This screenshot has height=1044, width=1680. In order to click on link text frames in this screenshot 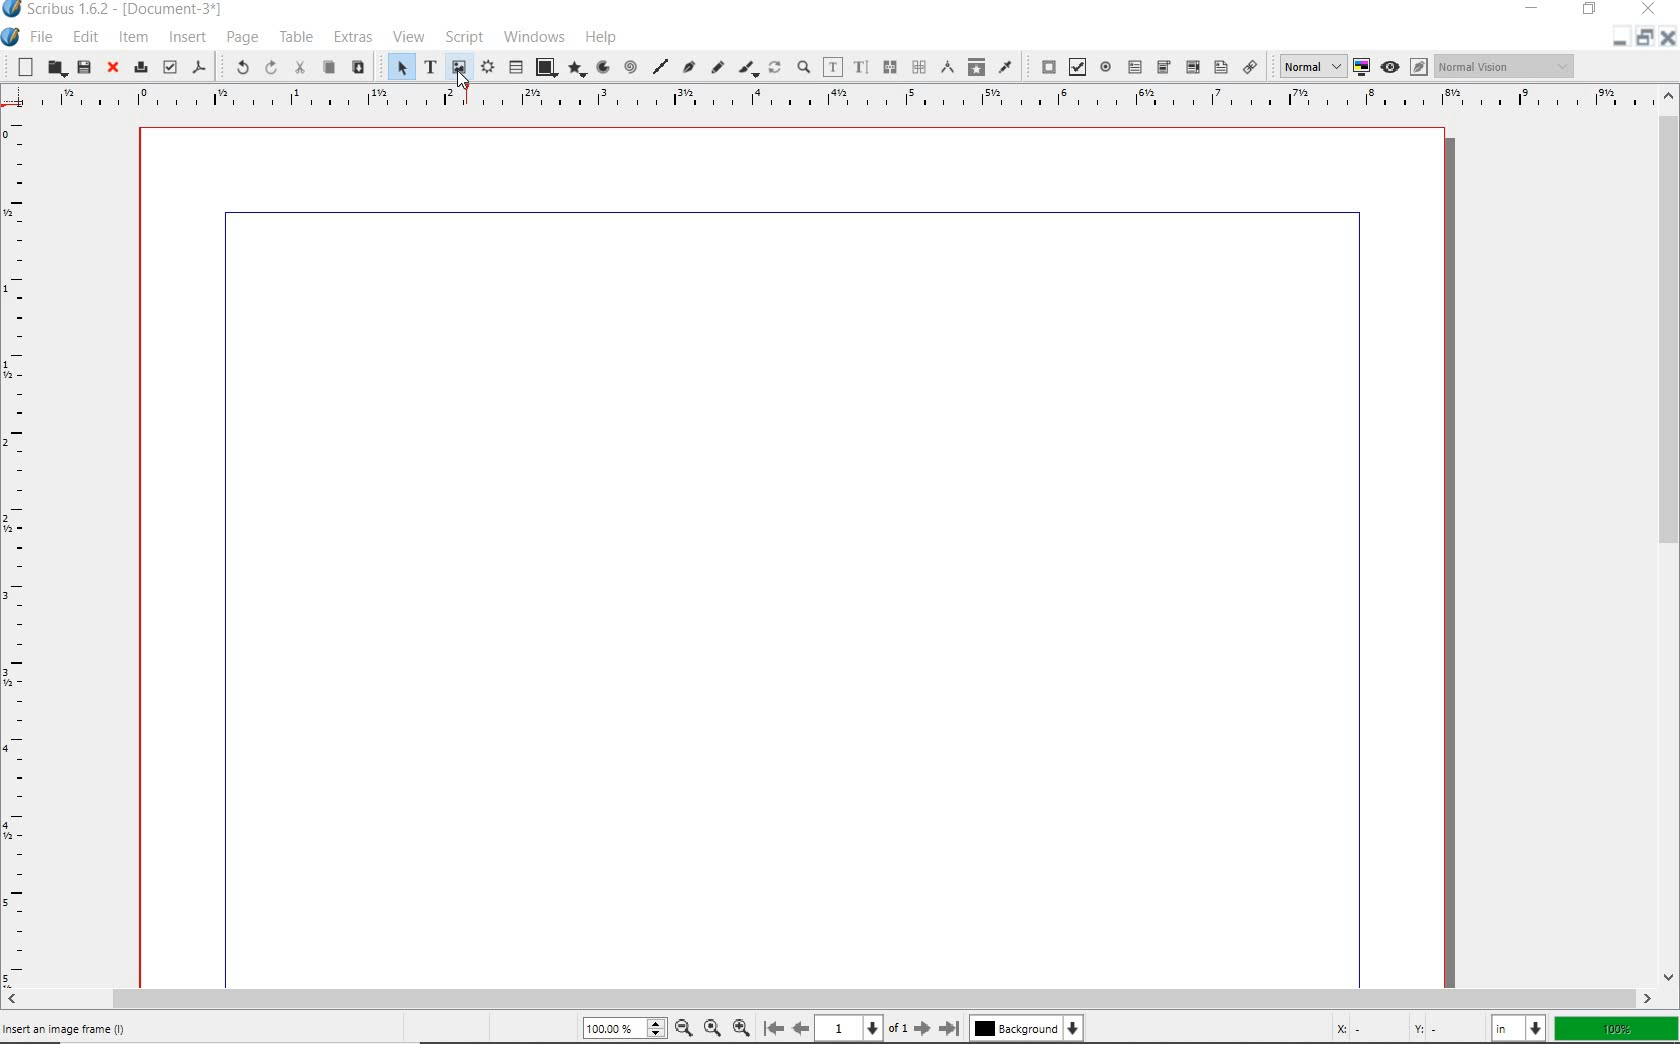, I will do `click(887, 66)`.